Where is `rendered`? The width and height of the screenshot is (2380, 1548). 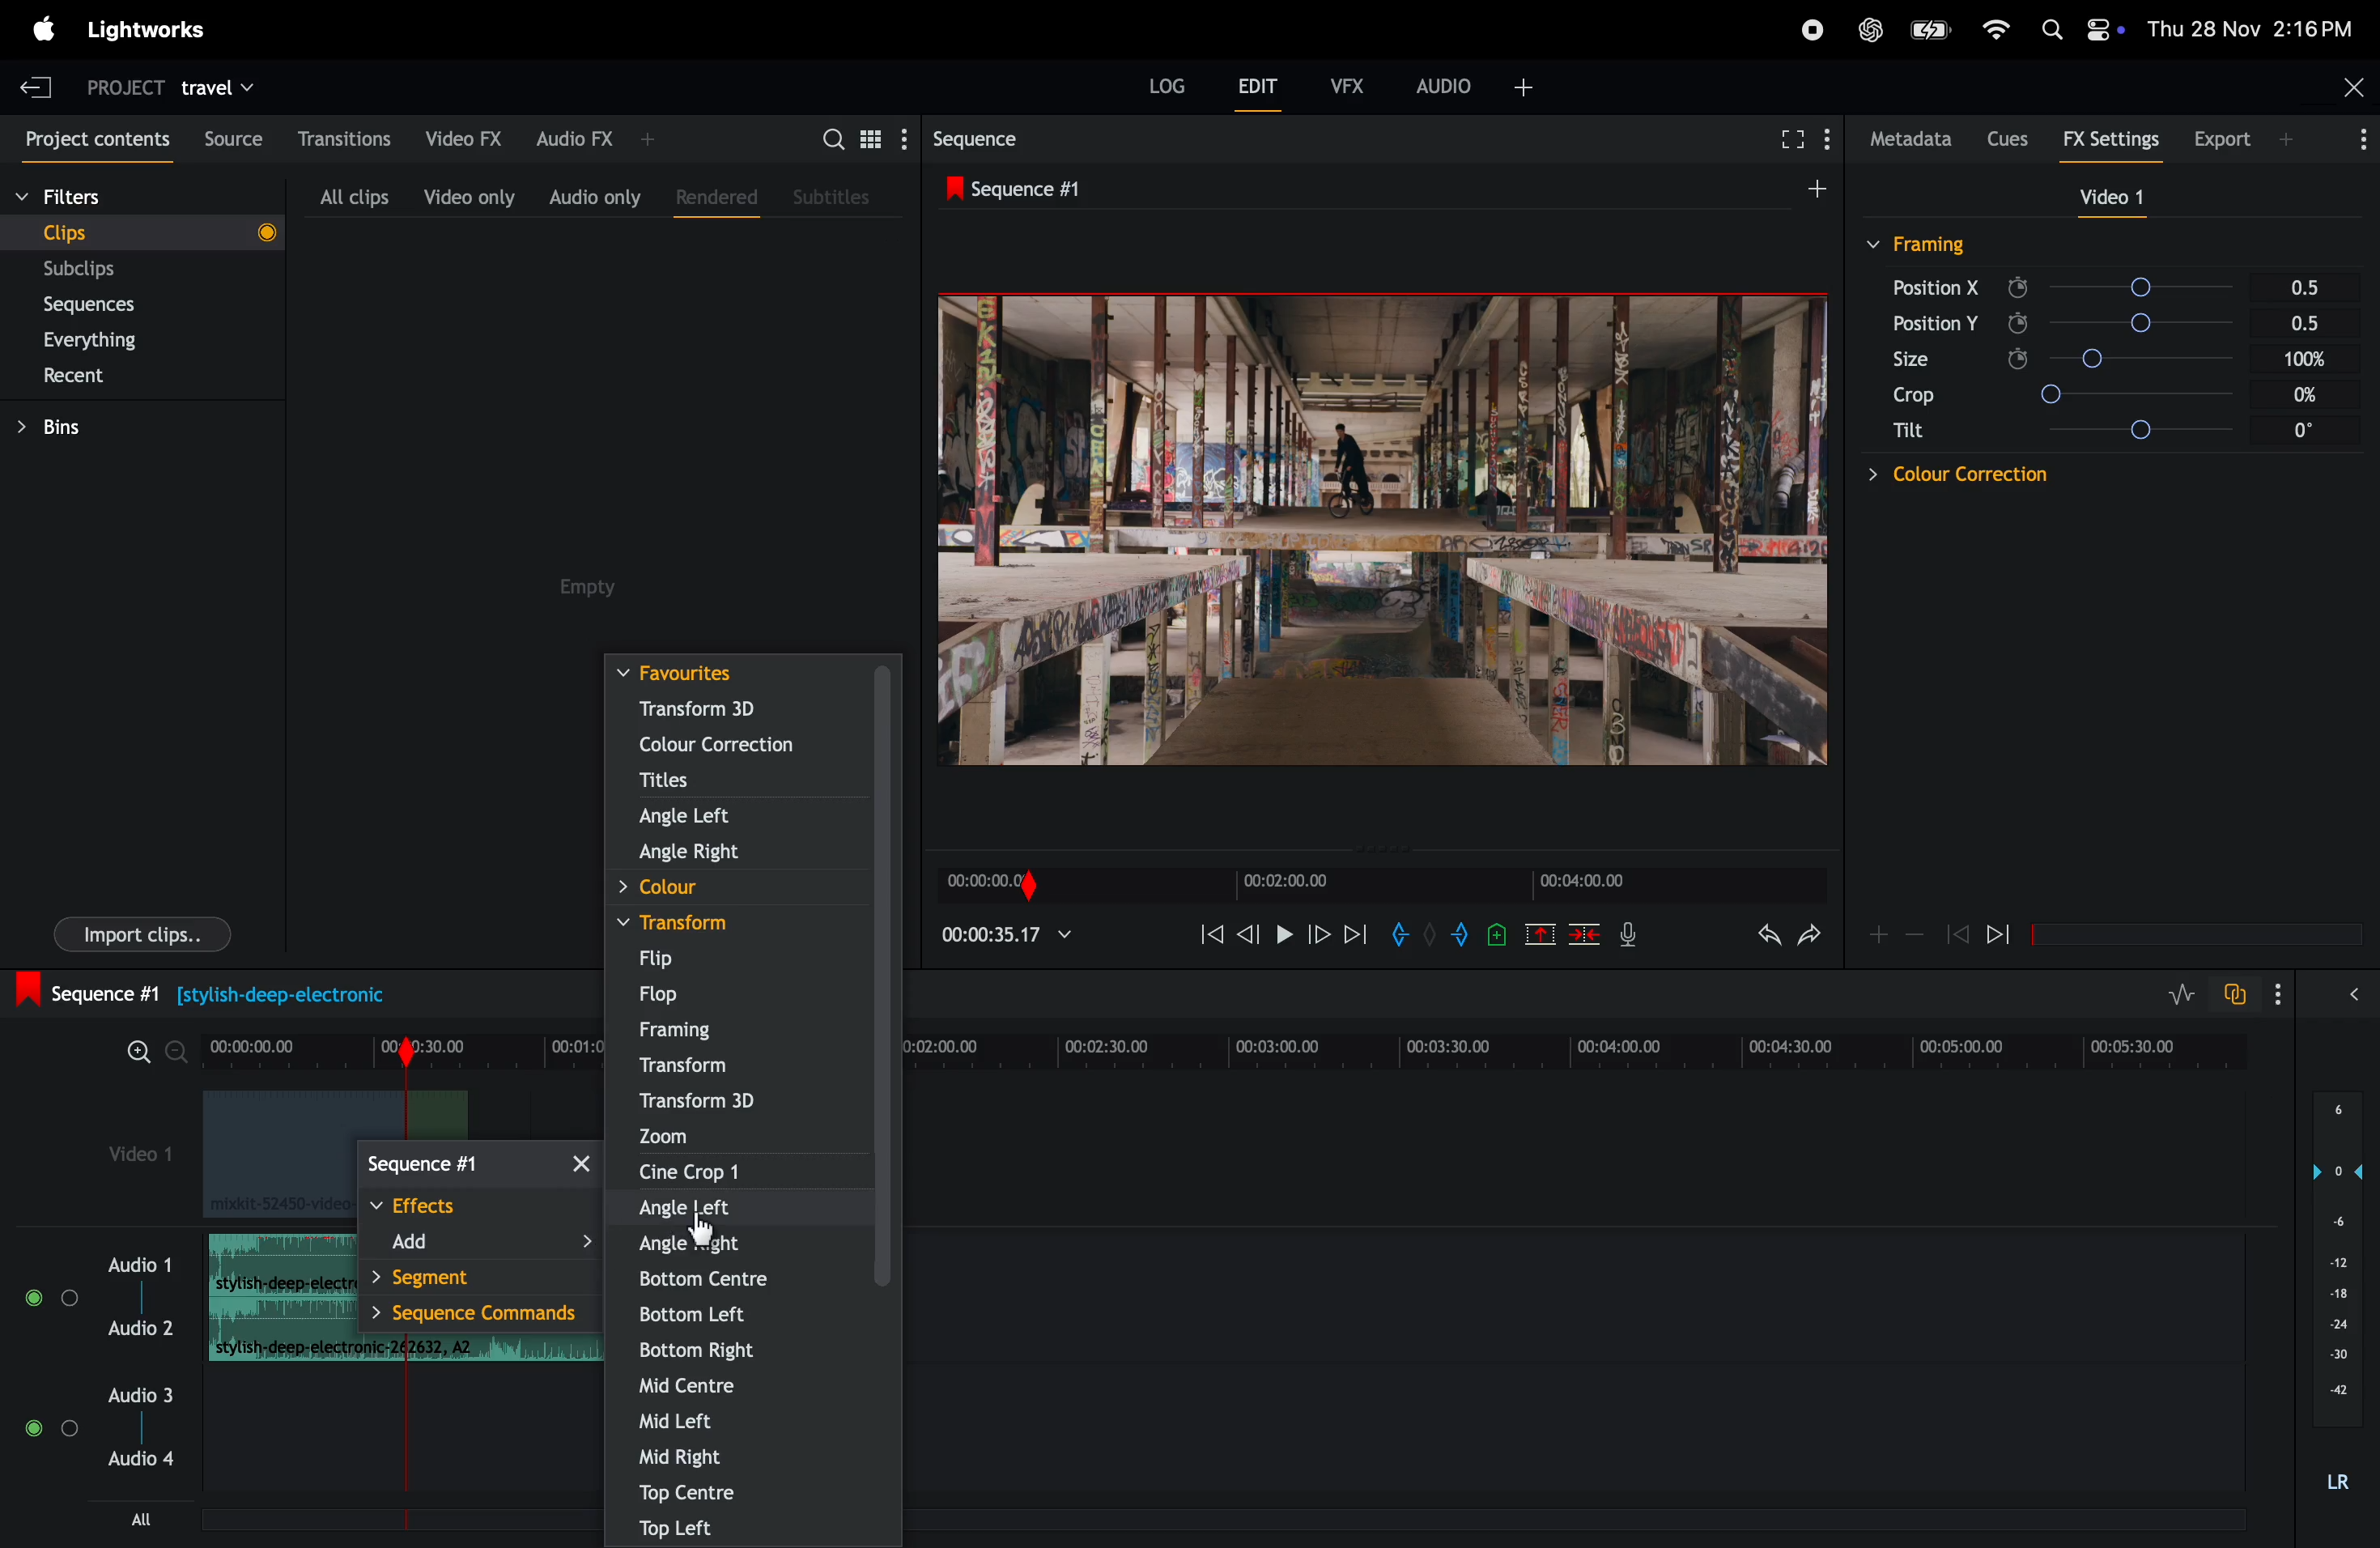 rendered is located at coordinates (710, 193).